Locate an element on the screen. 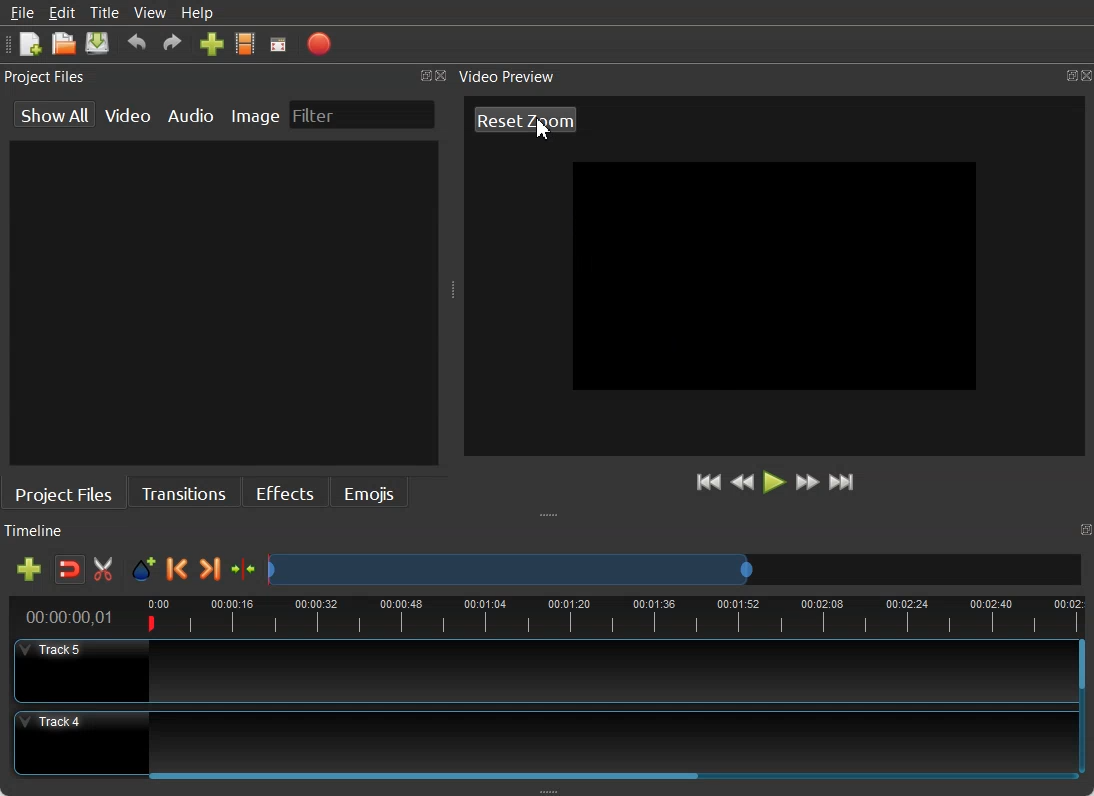 This screenshot has height=796, width=1094. Export Video is located at coordinates (320, 43).